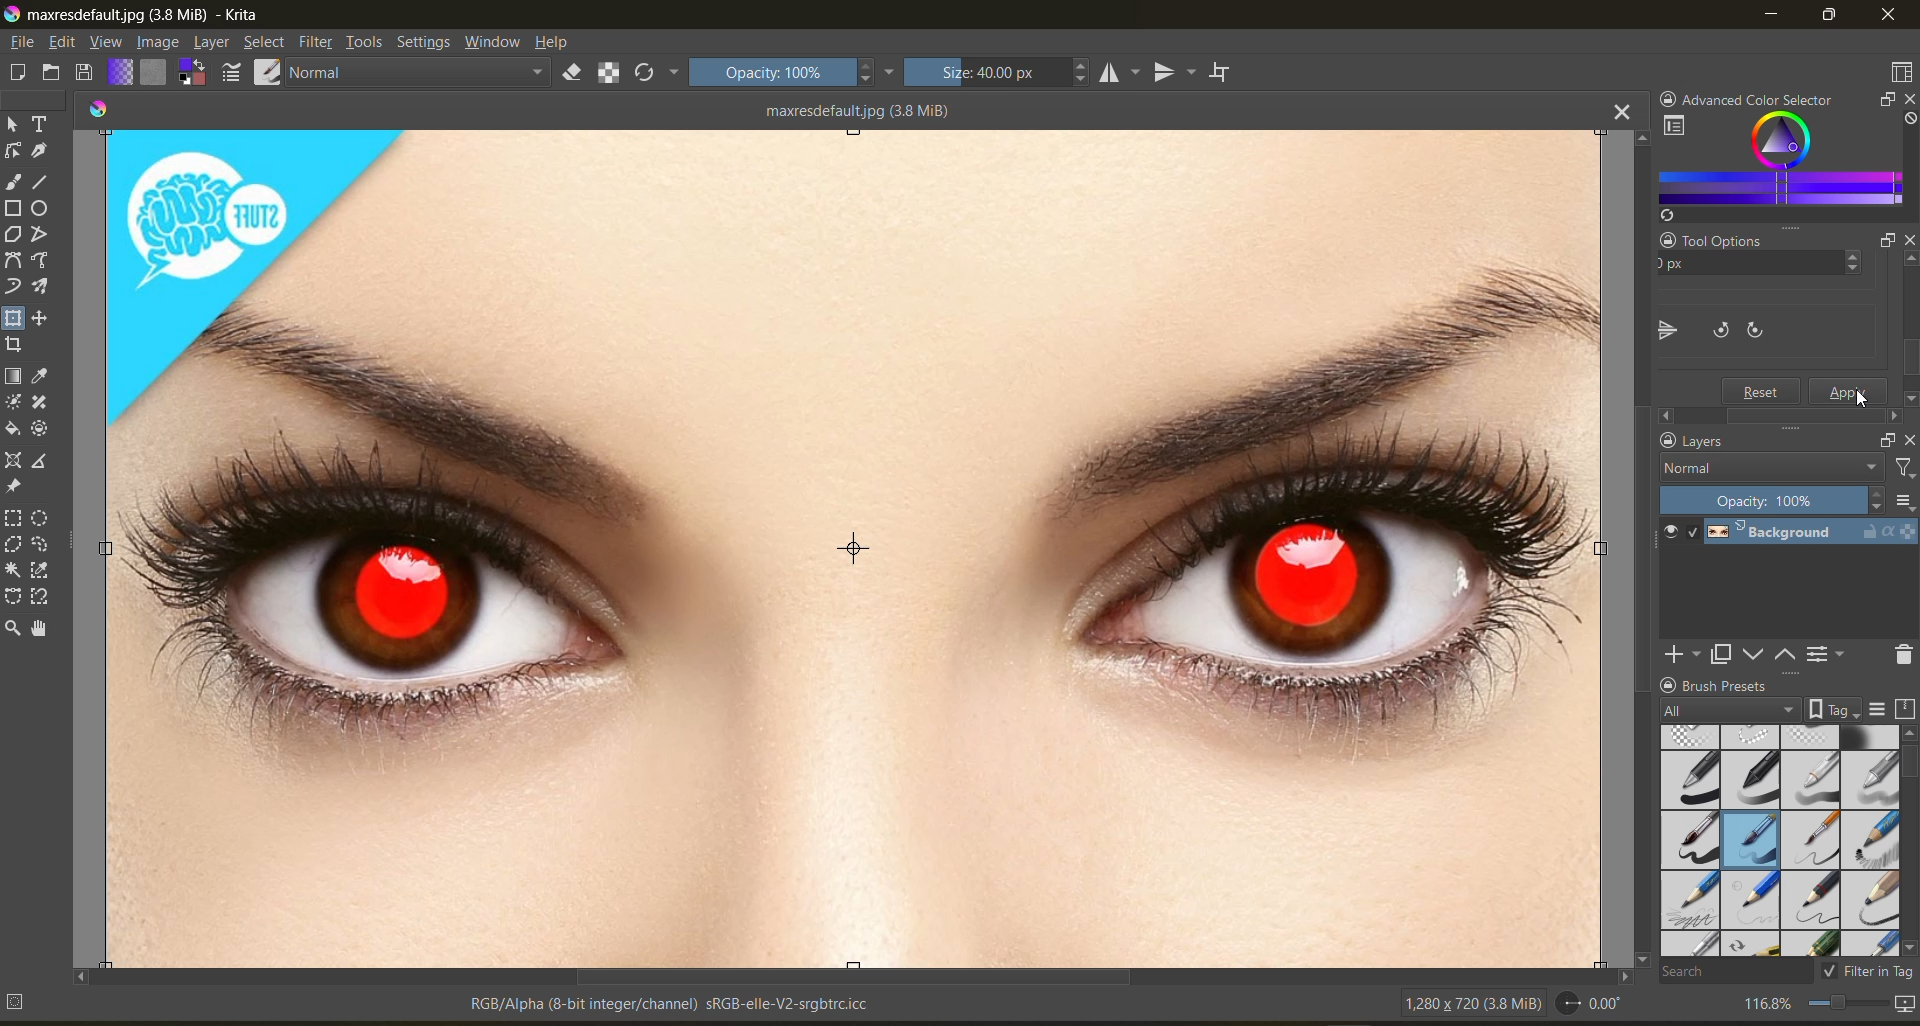  I want to click on tool, so click(40, 235).